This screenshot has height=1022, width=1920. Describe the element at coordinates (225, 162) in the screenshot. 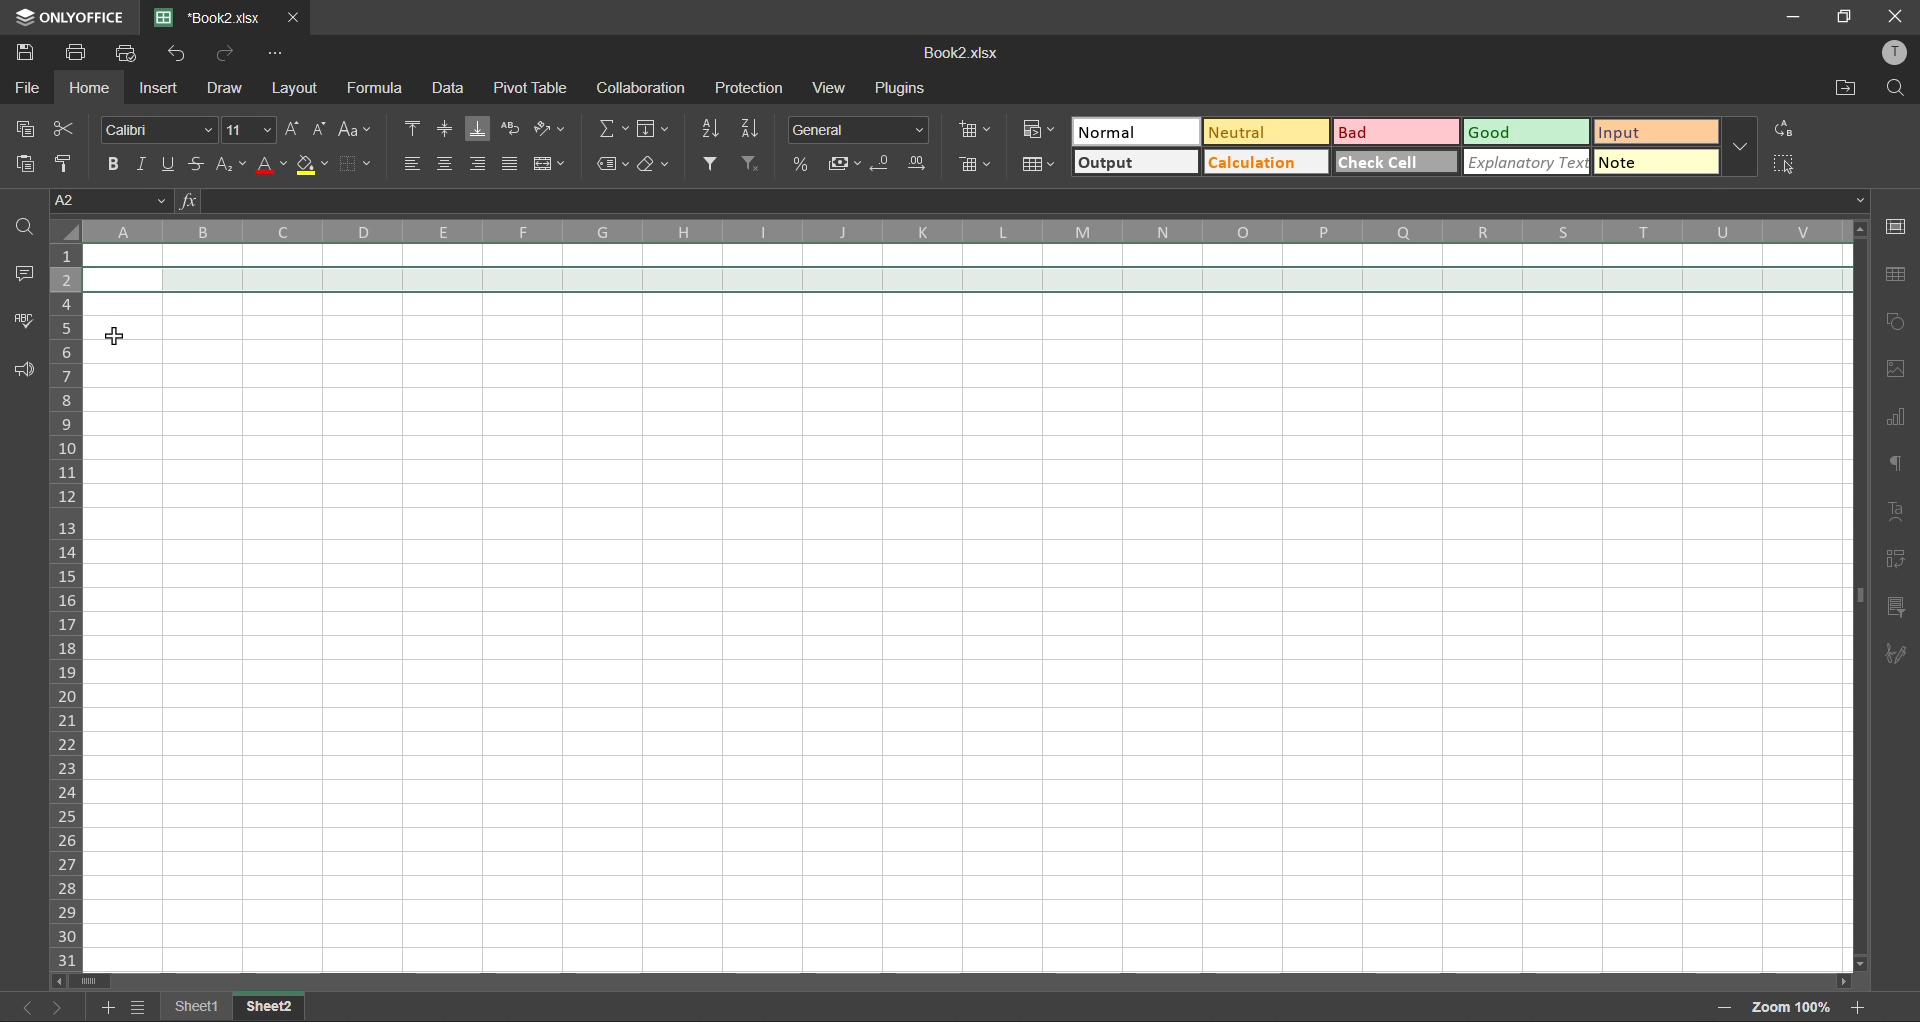

I see `sub/superscript` at that location.